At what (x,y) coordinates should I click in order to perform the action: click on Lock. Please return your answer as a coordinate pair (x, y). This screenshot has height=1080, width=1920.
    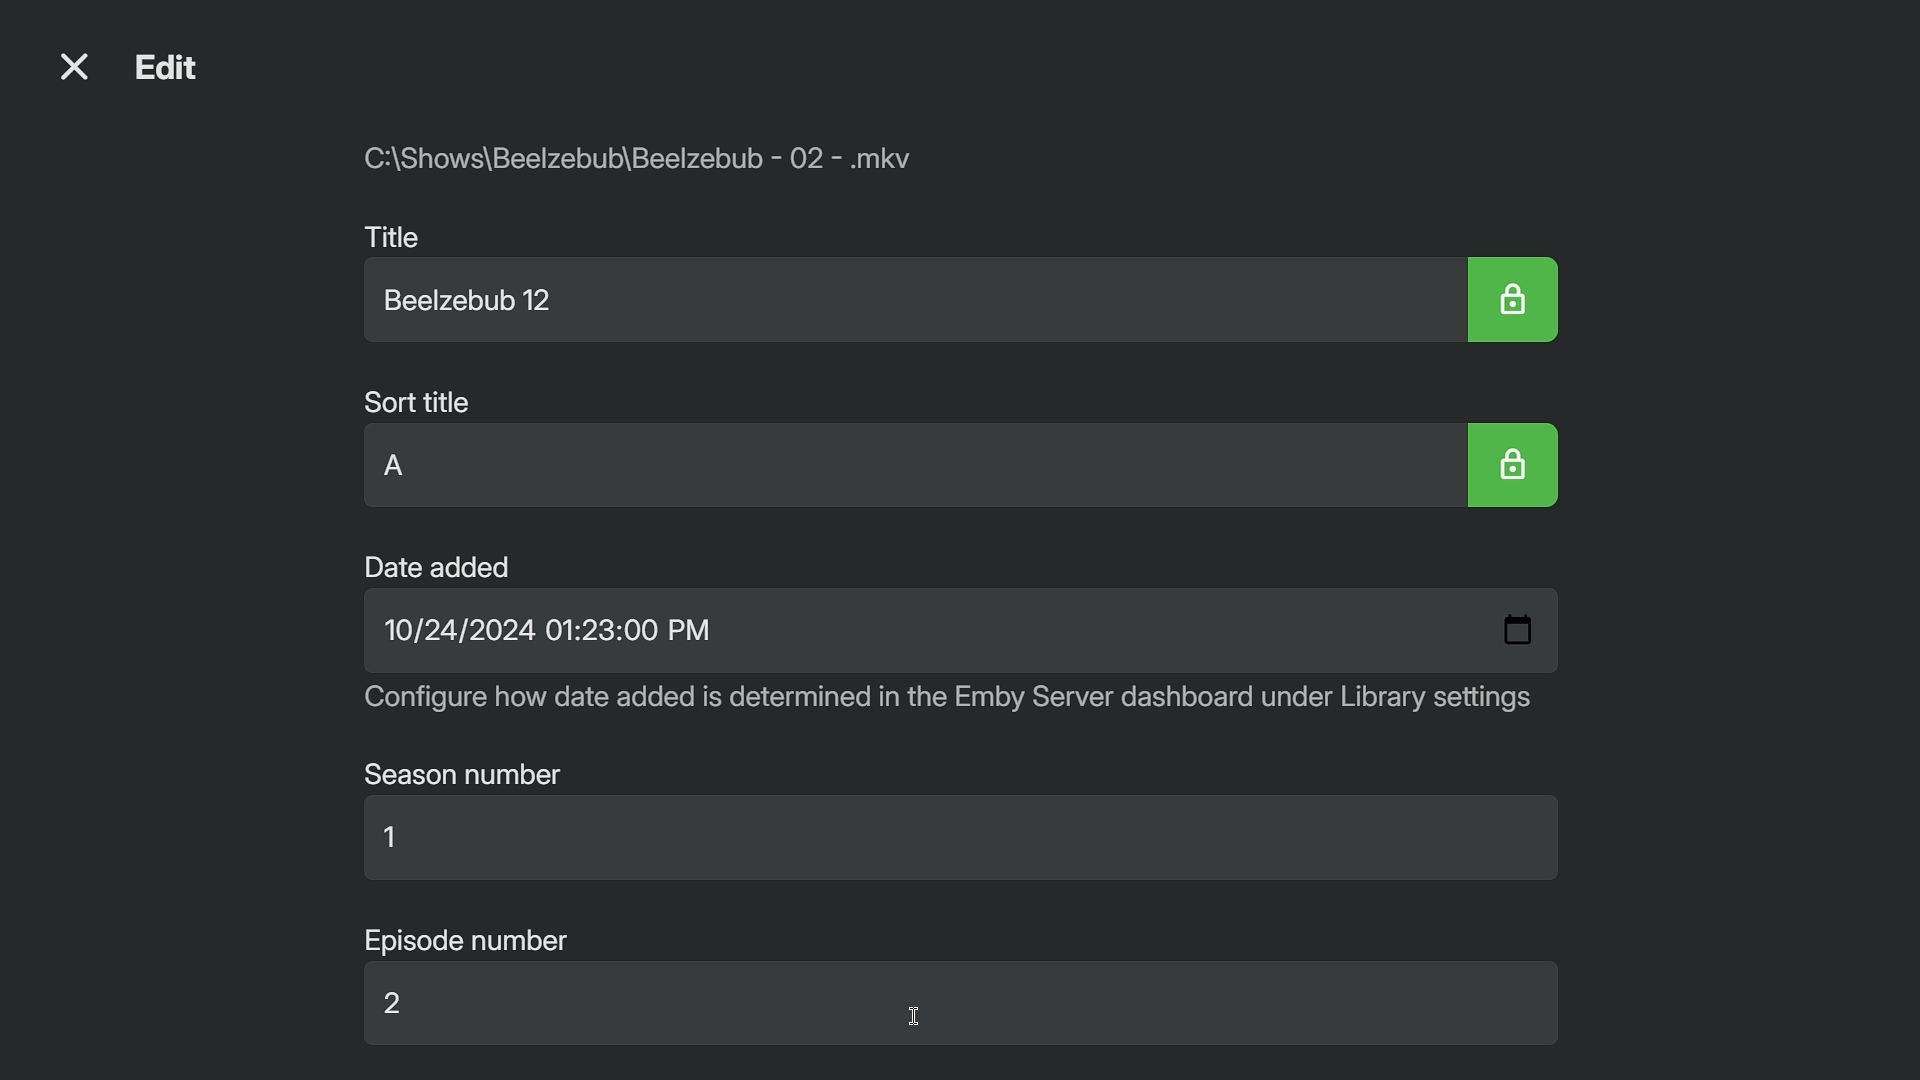
    Looking at the image, I should click on (1516, 298).